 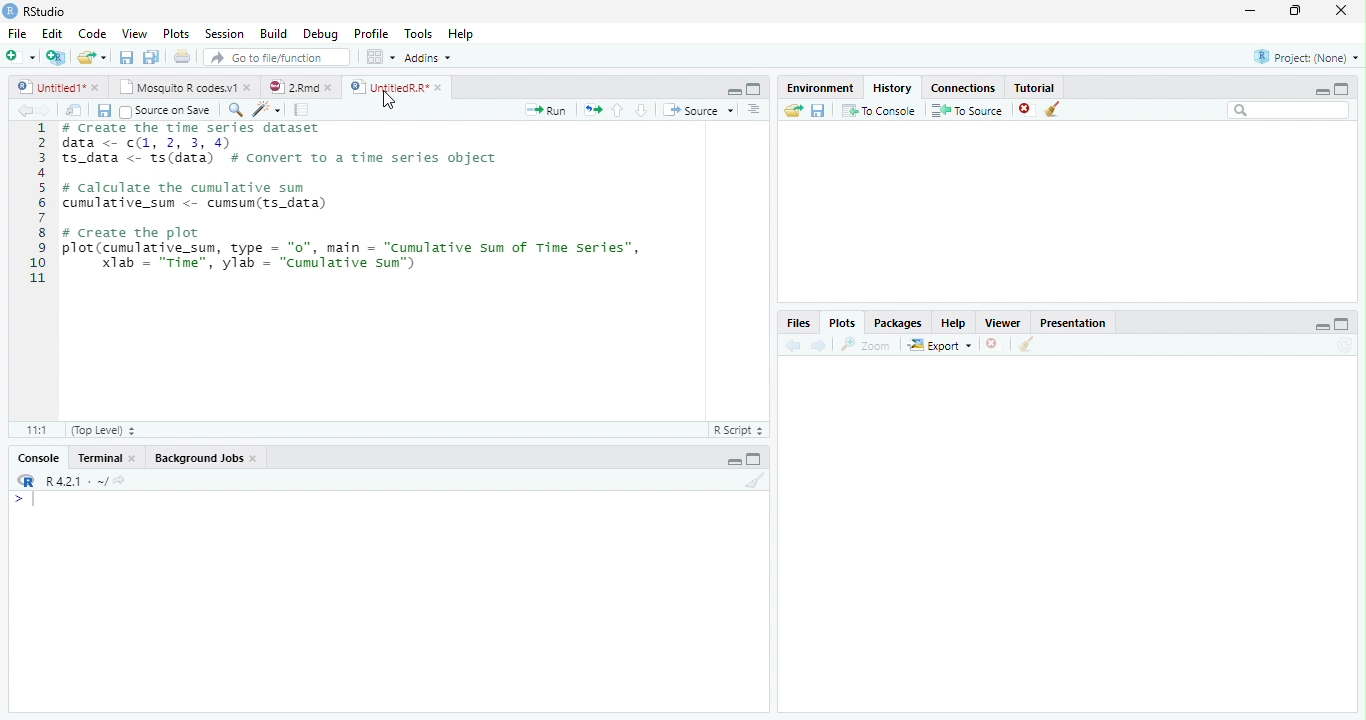 I want to click on History, so click(x=890, y=88).